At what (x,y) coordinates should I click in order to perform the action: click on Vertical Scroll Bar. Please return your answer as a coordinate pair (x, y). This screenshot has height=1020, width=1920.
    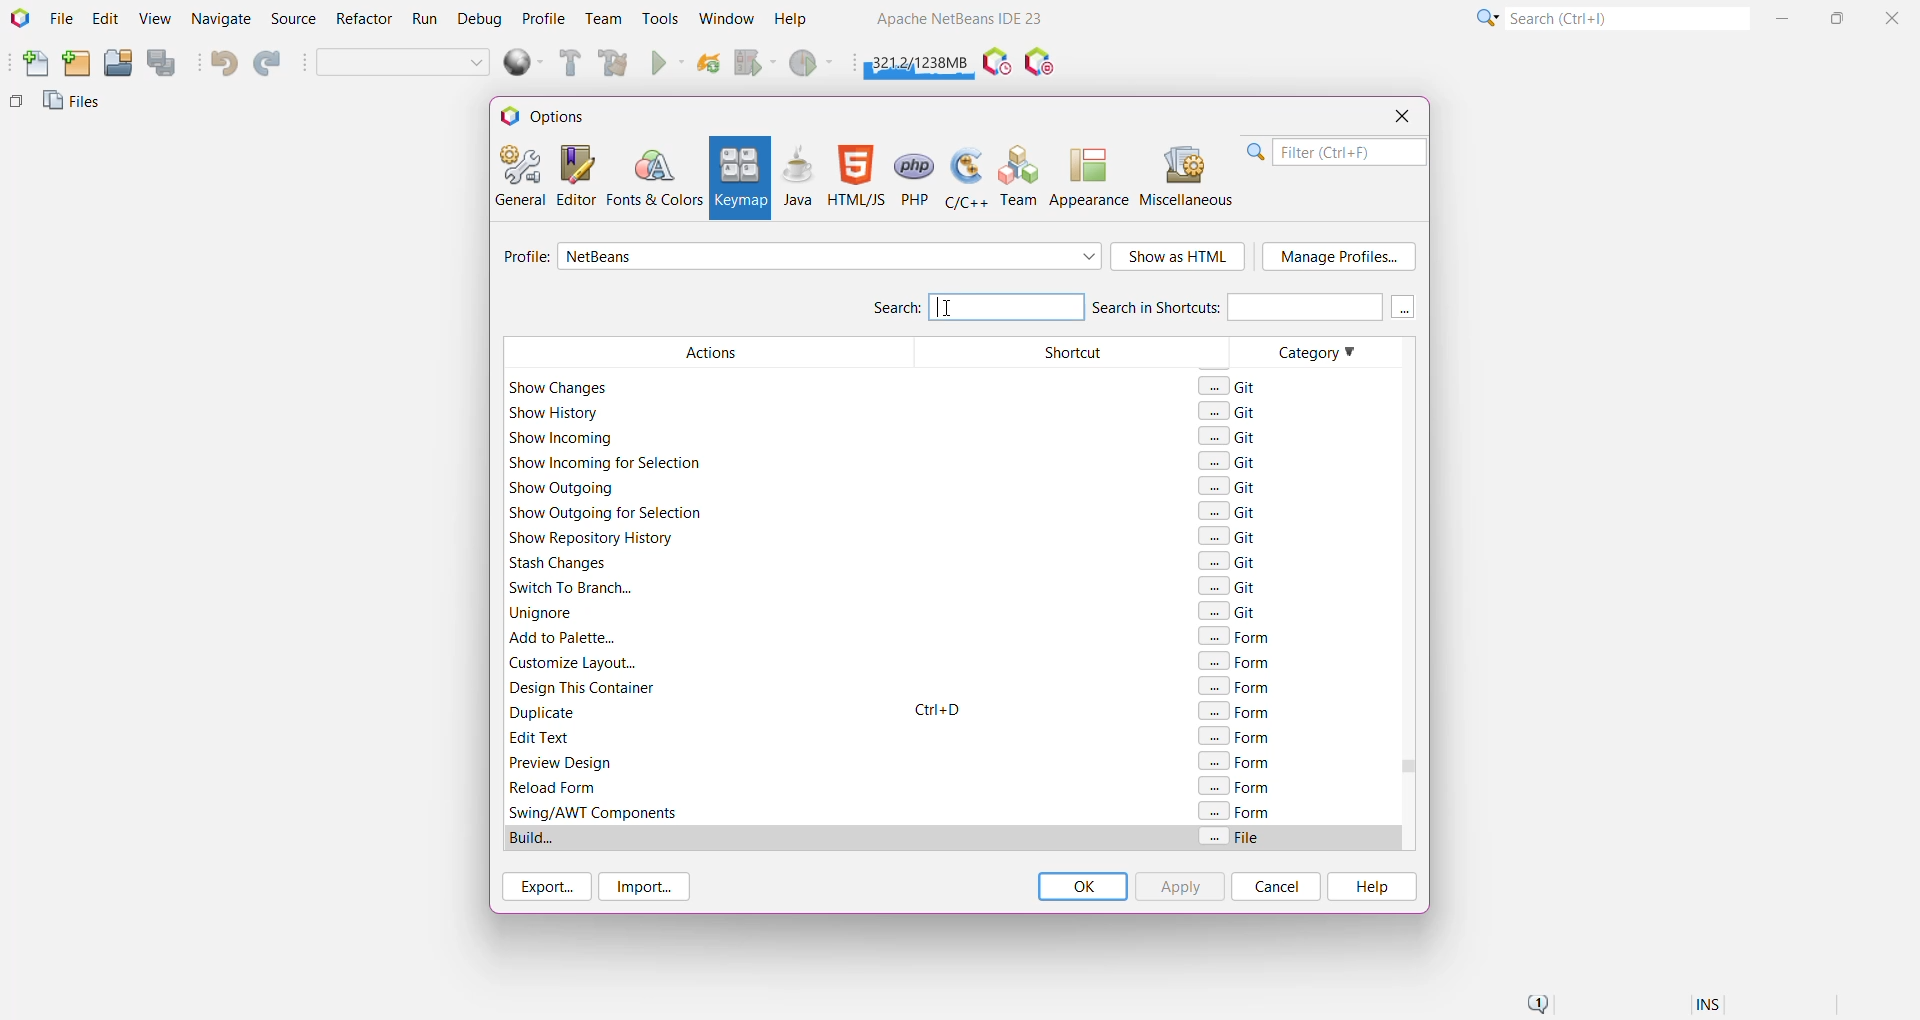
    Looking at the image, I should click on (1404, 595).